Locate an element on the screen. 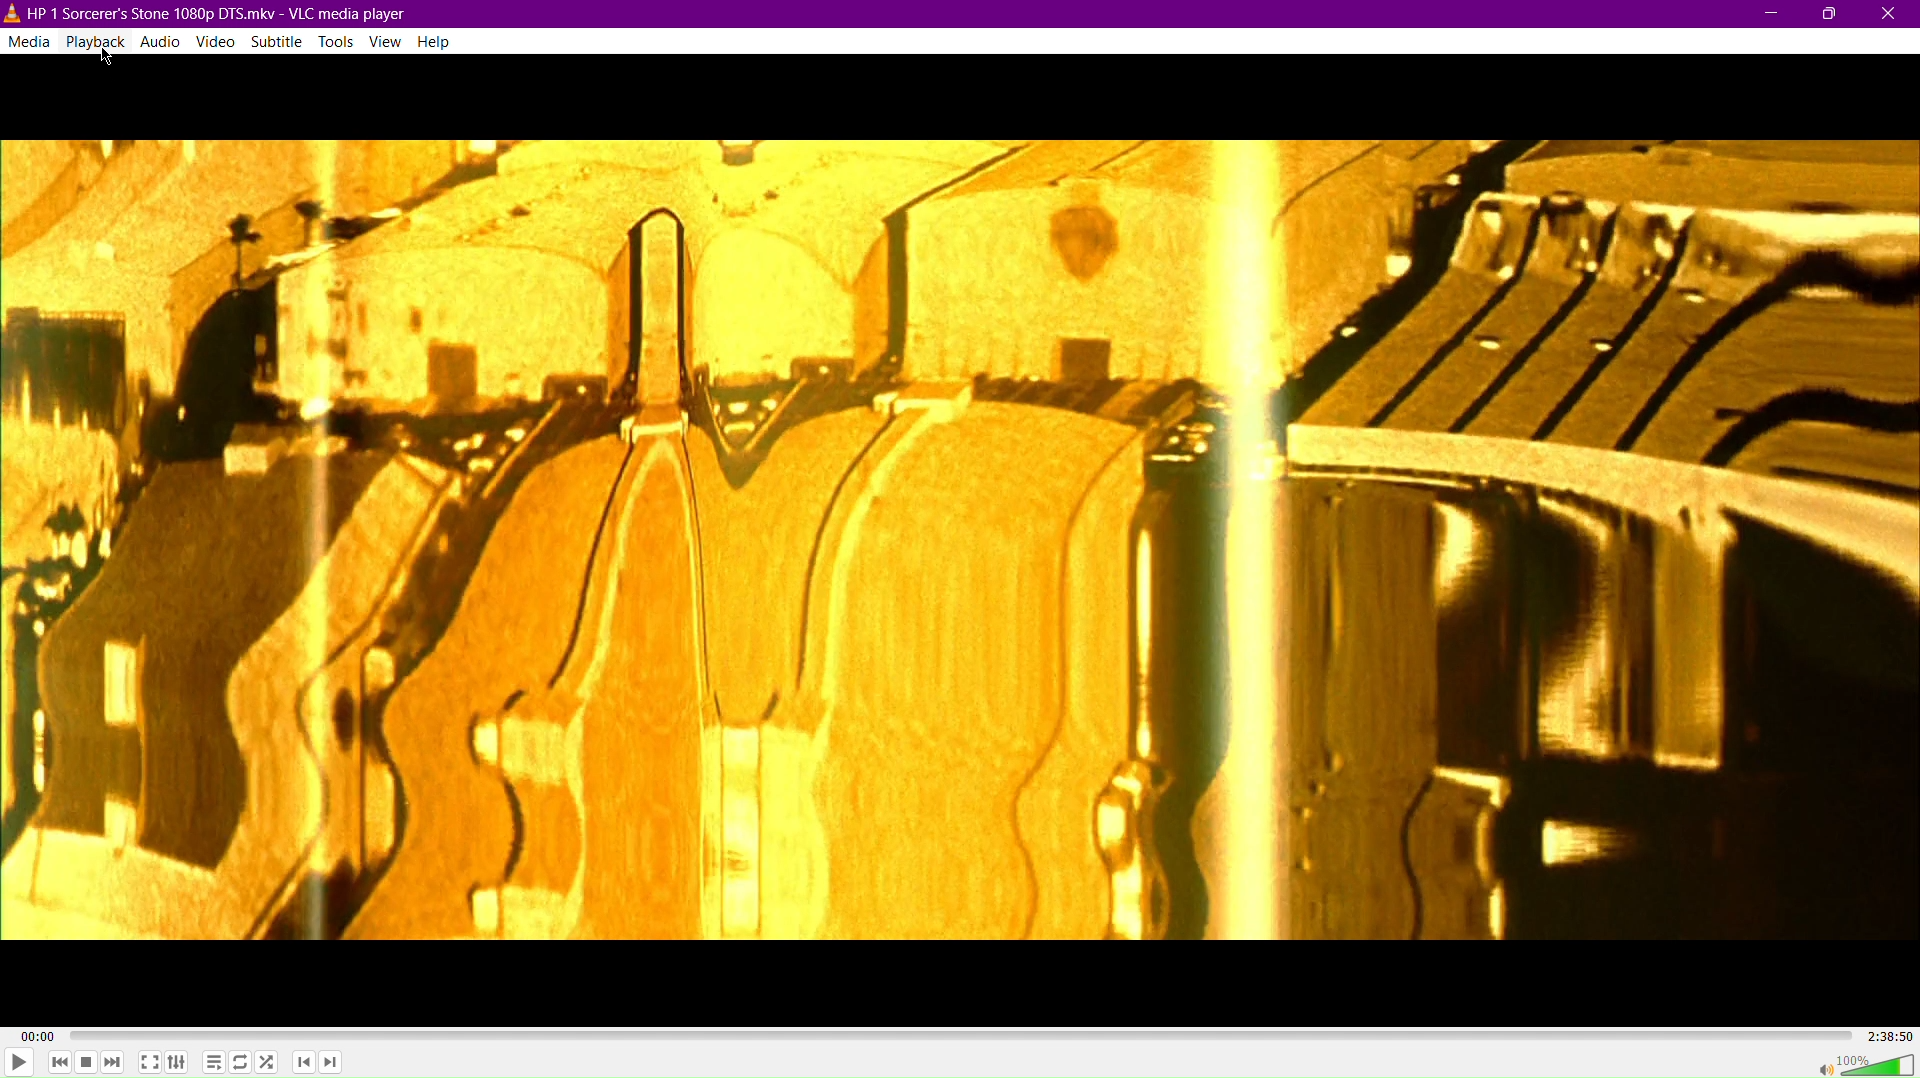 The image size is (1920, 1078). Help is located at coordinates (433, 41).